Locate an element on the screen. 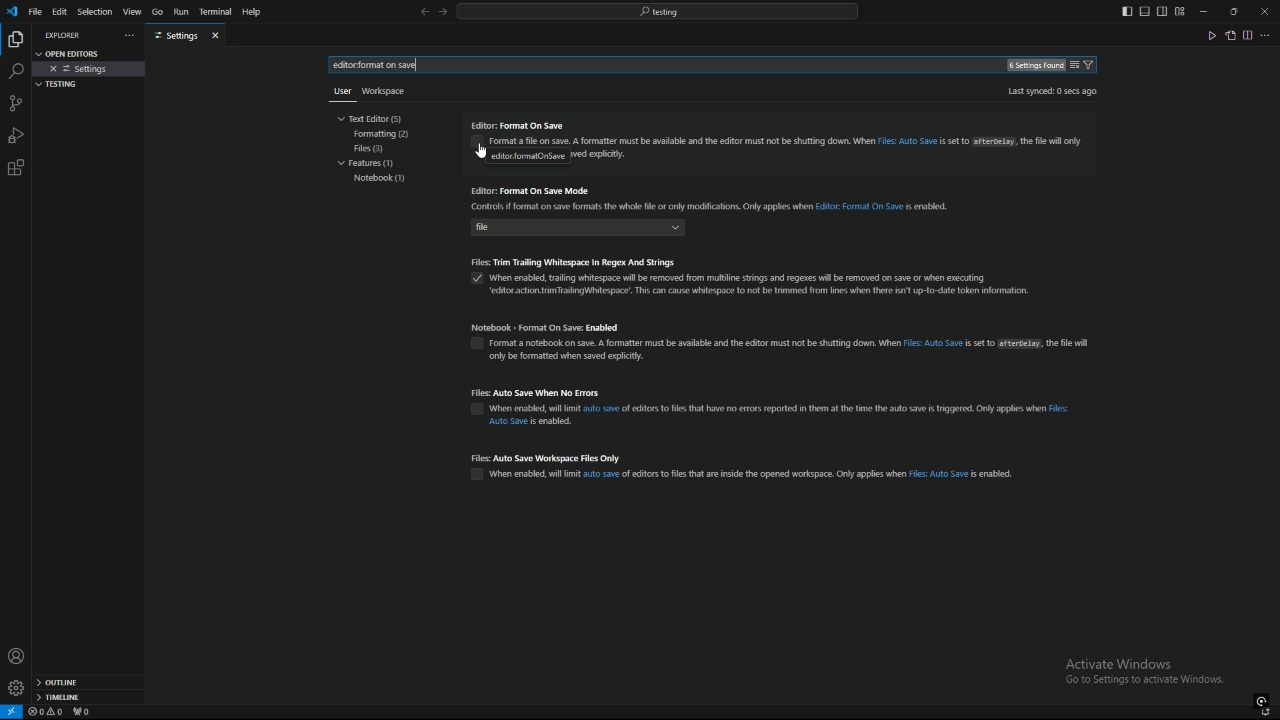 The height and width of the screenshot is (720, 1280). notebook format on save is located at coordinates (782, 341).